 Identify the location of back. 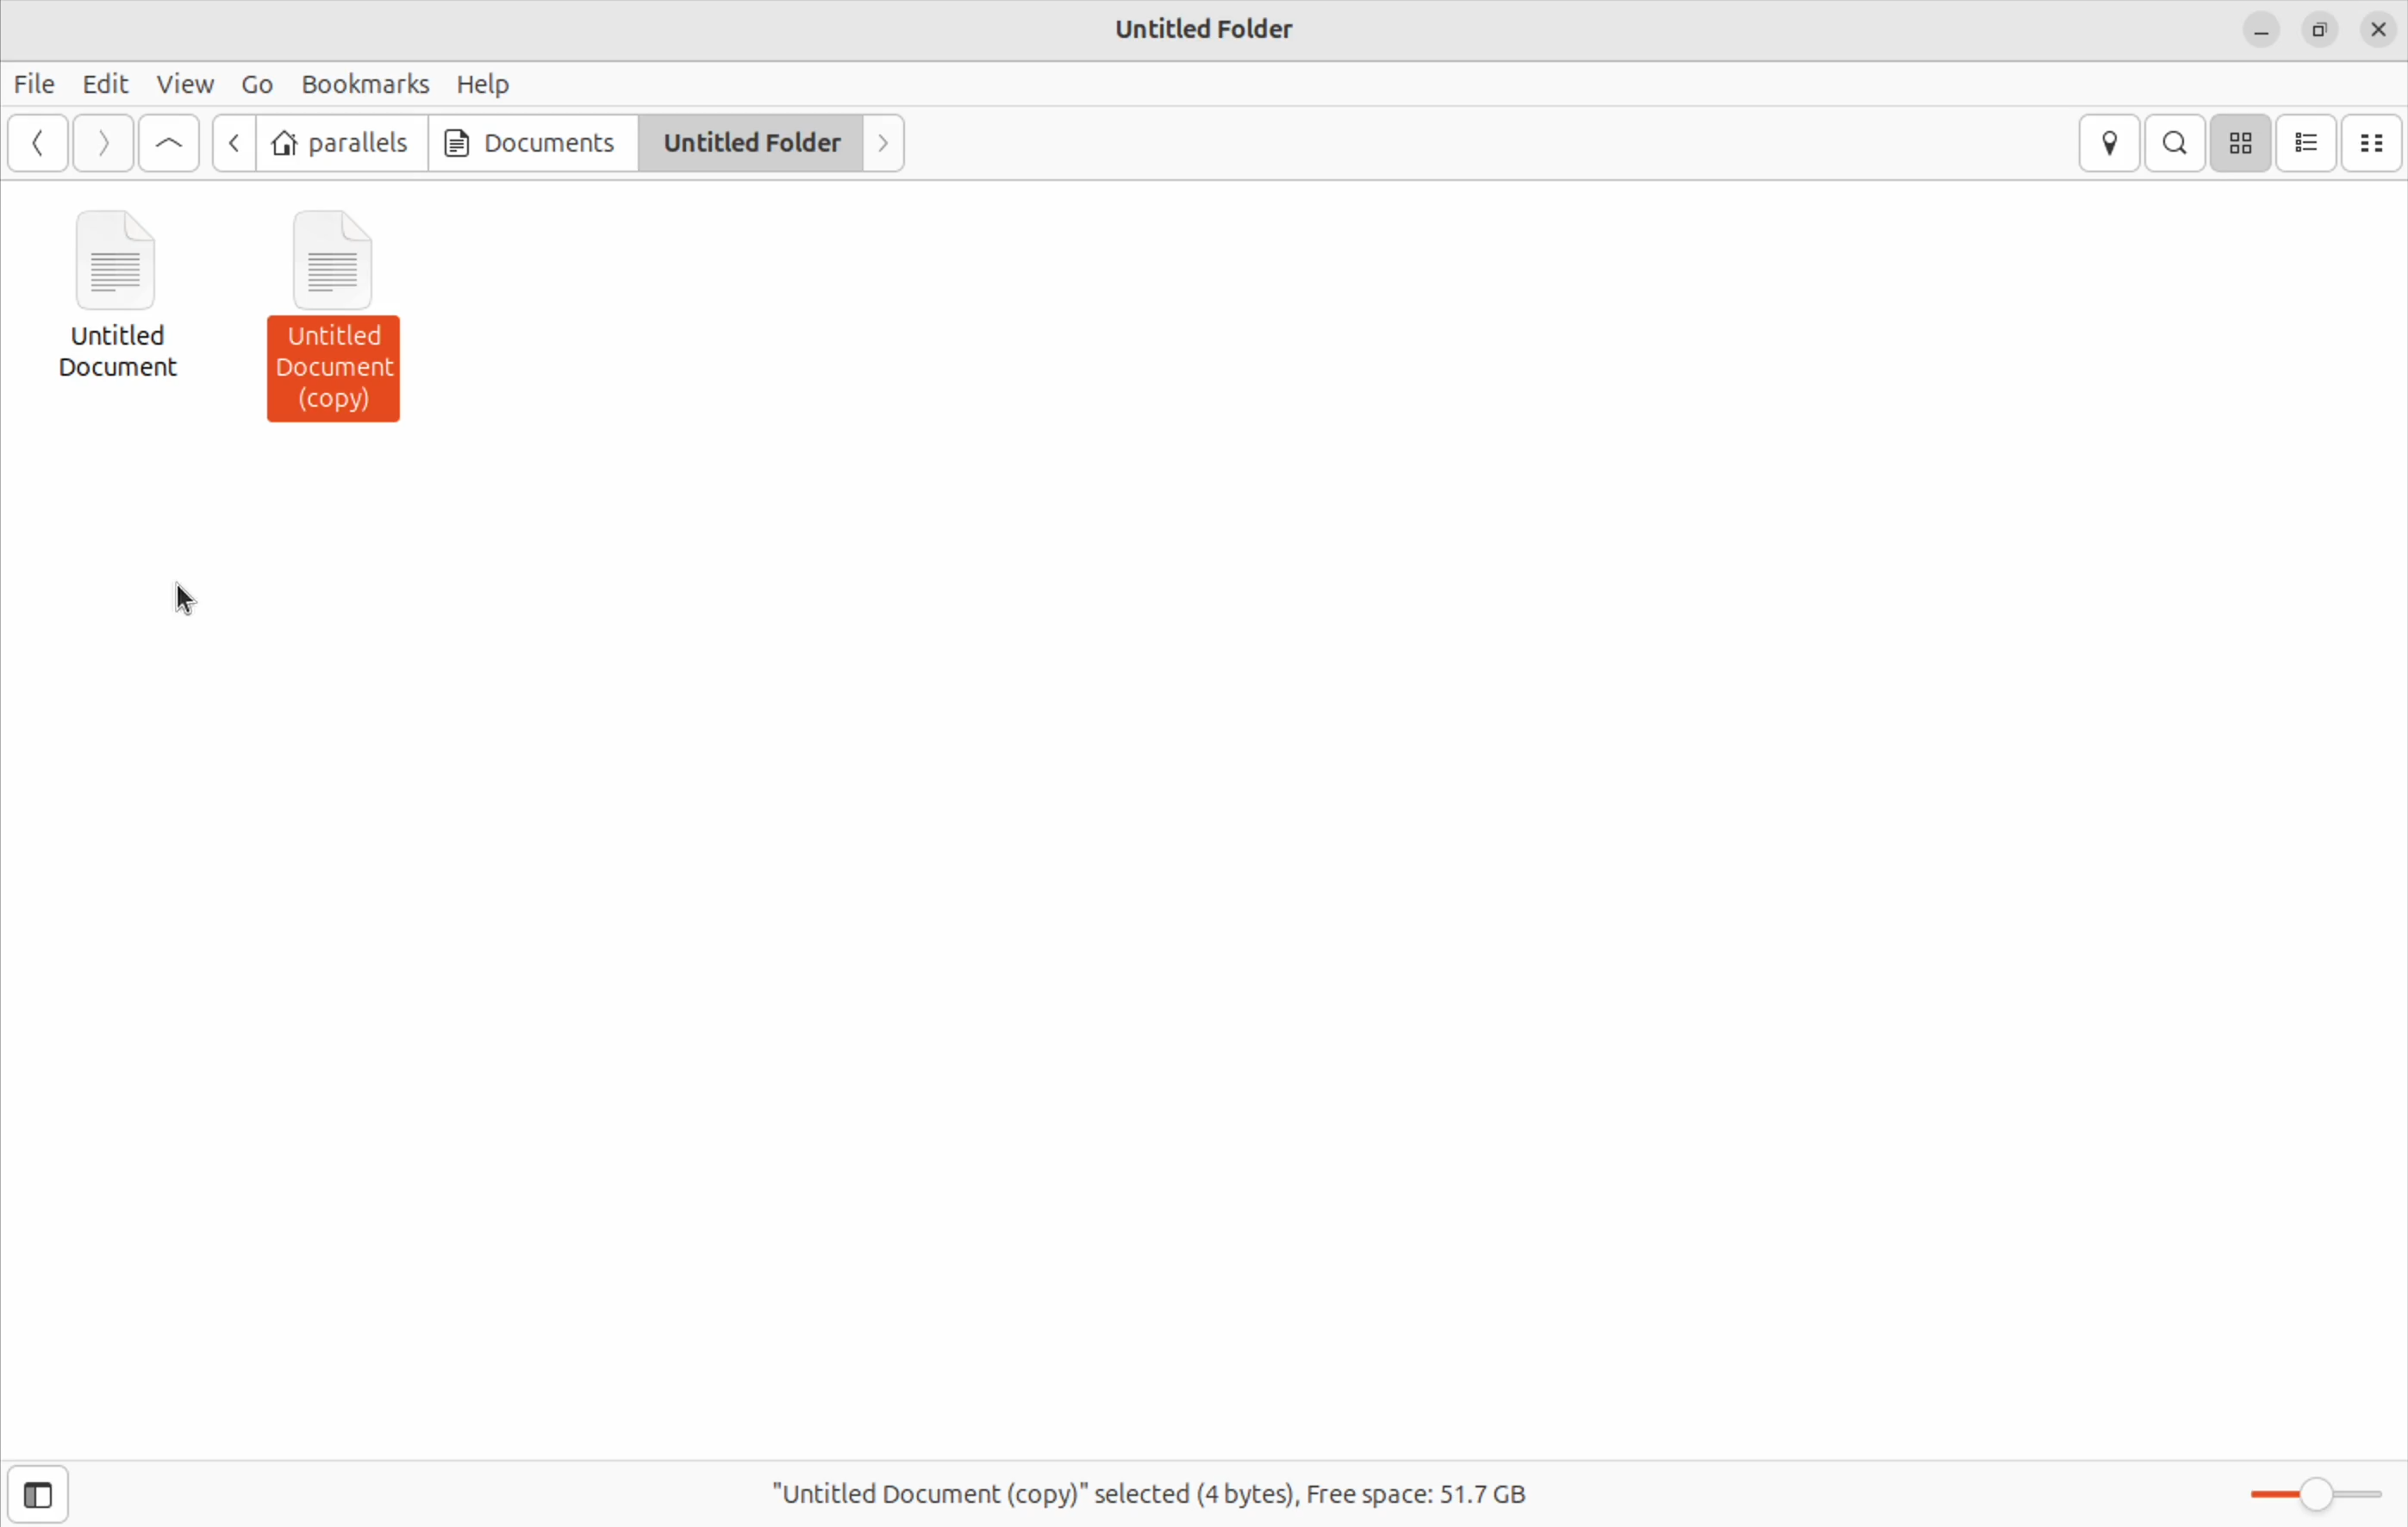
(237, 145).